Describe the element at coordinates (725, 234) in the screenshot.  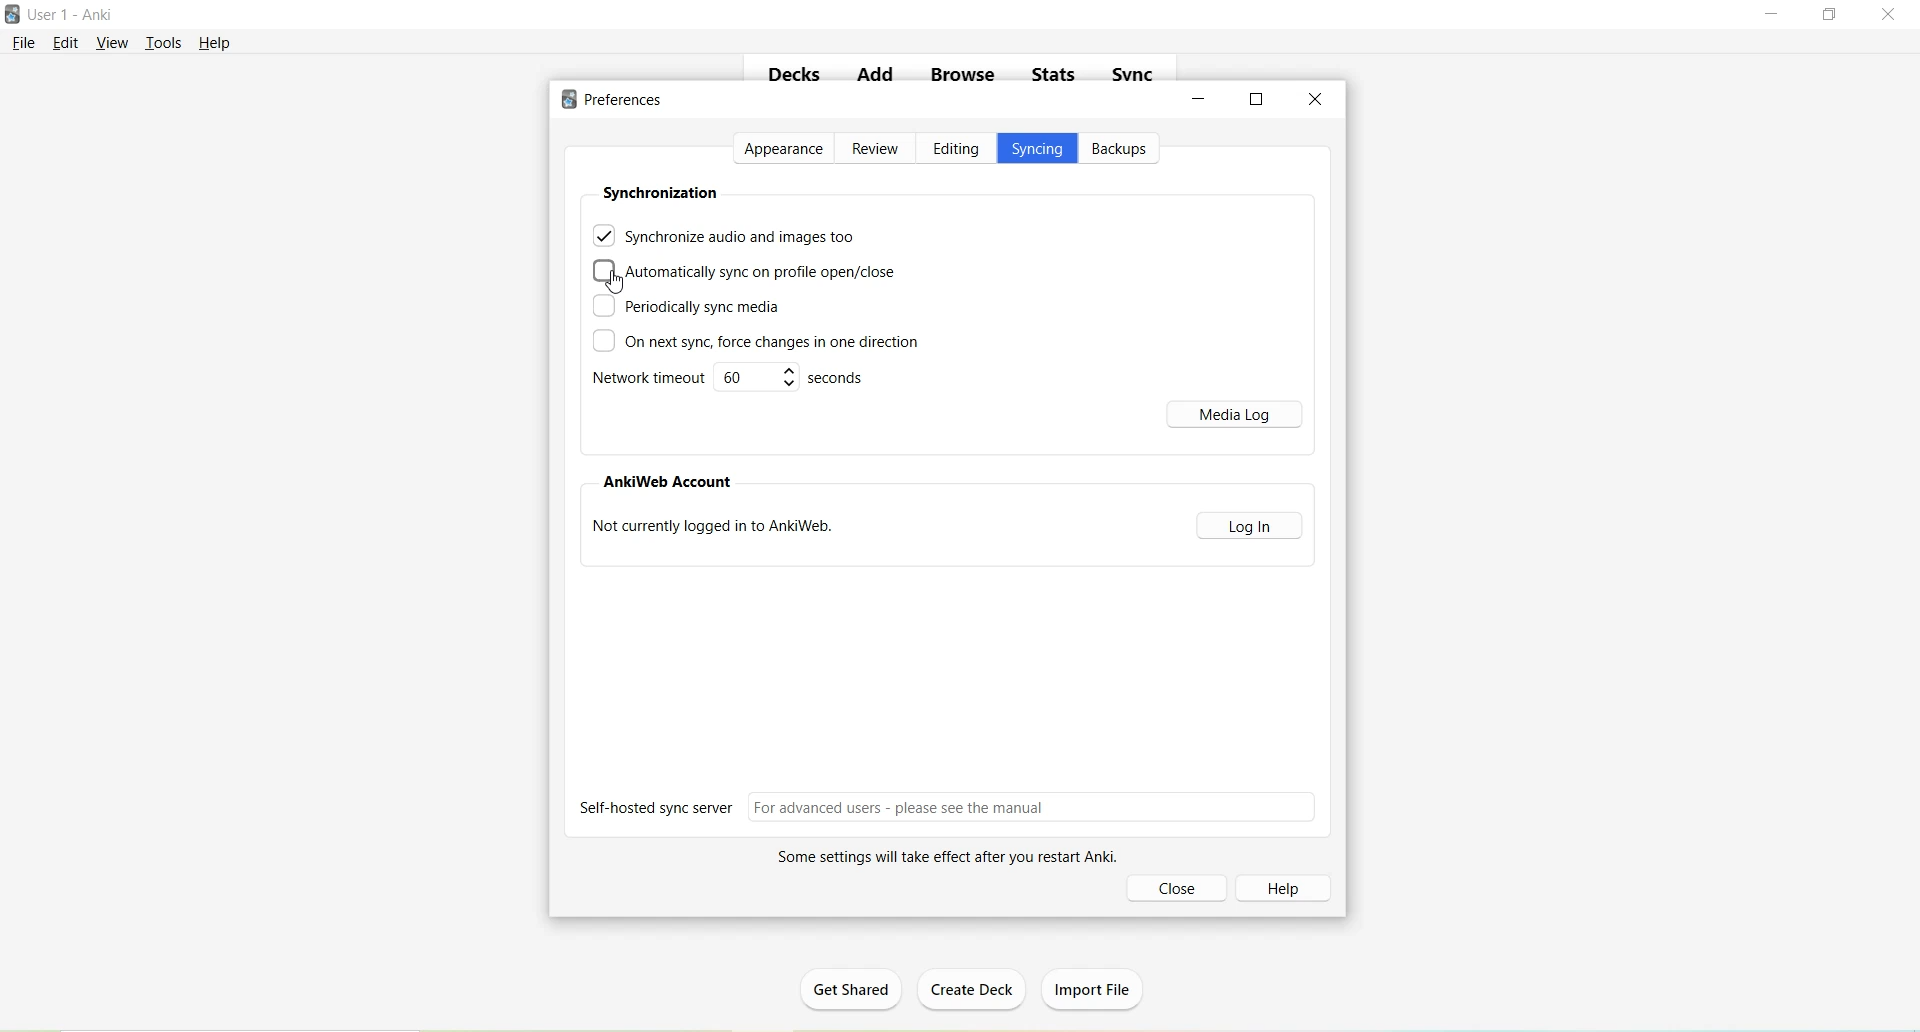
I see `Synchronize audio and images too` at that location.